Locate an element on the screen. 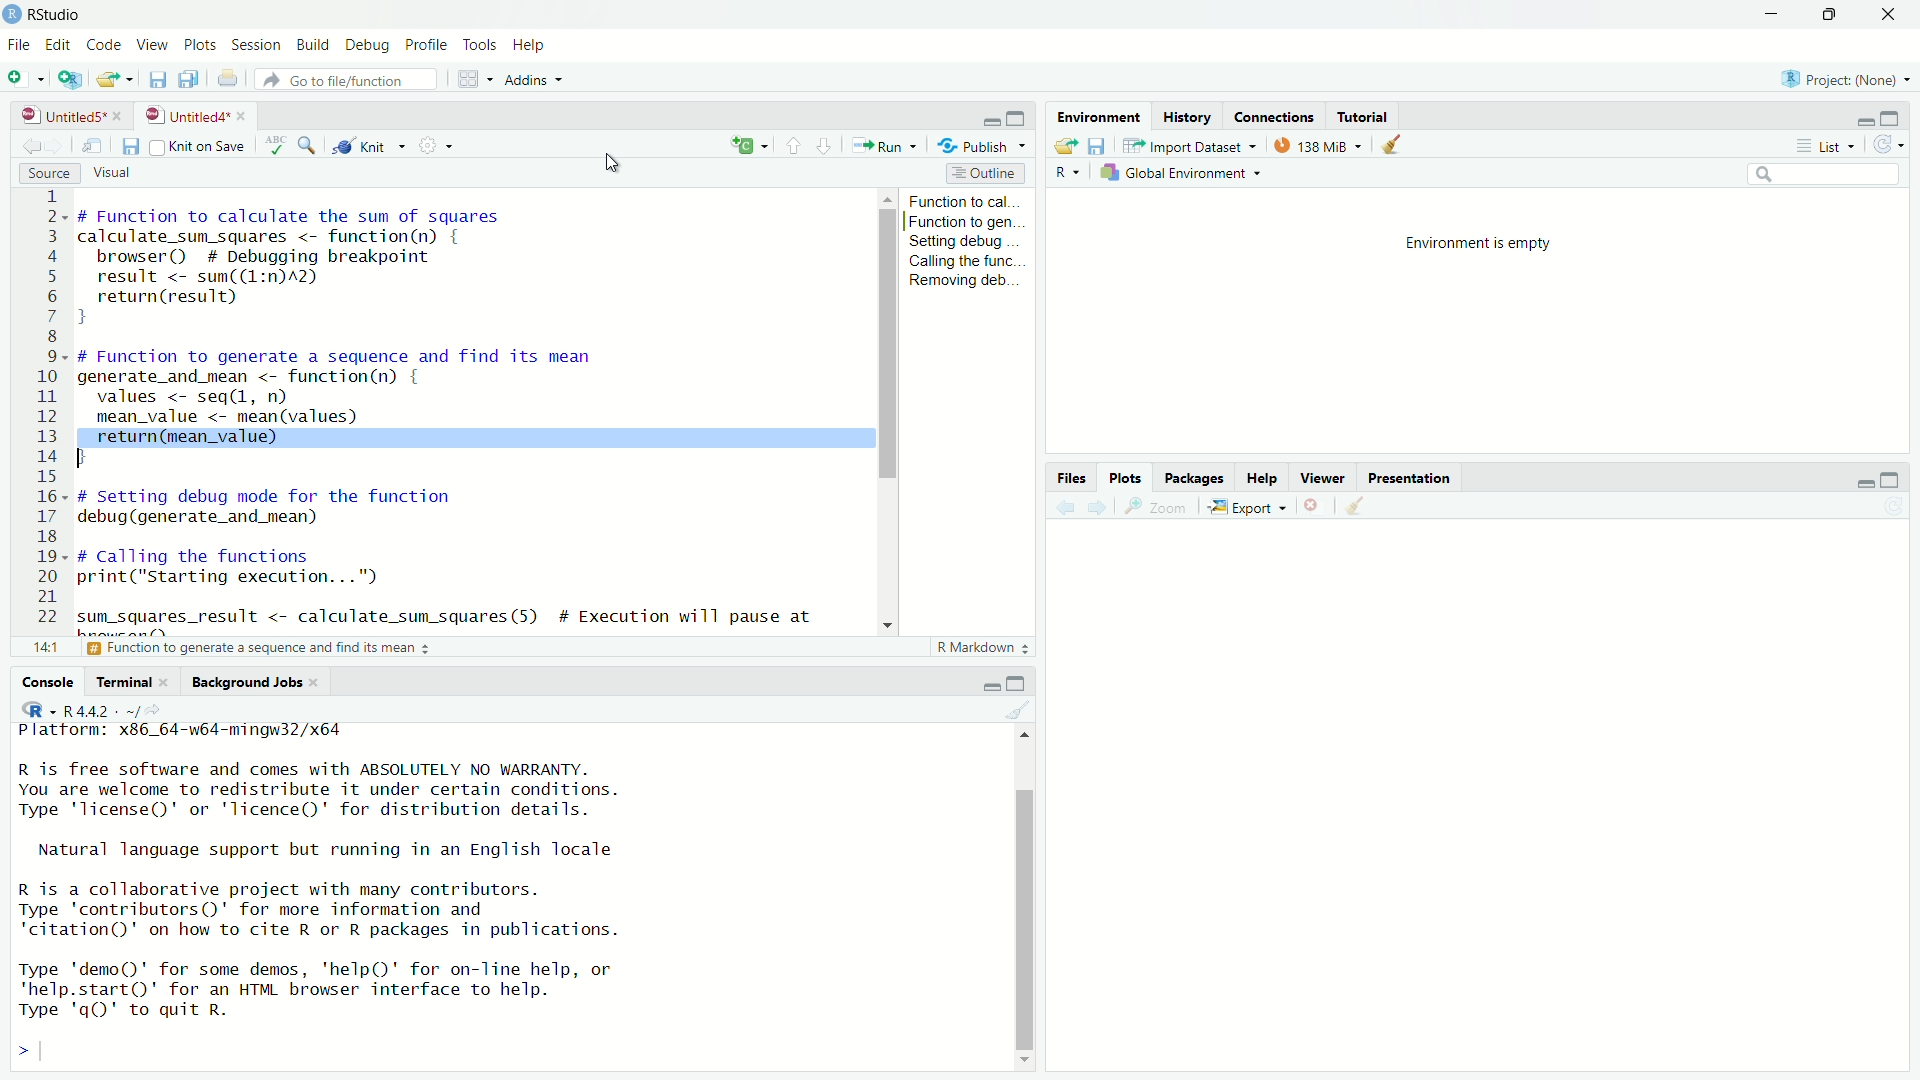  close is located at coordinates (126, 113).